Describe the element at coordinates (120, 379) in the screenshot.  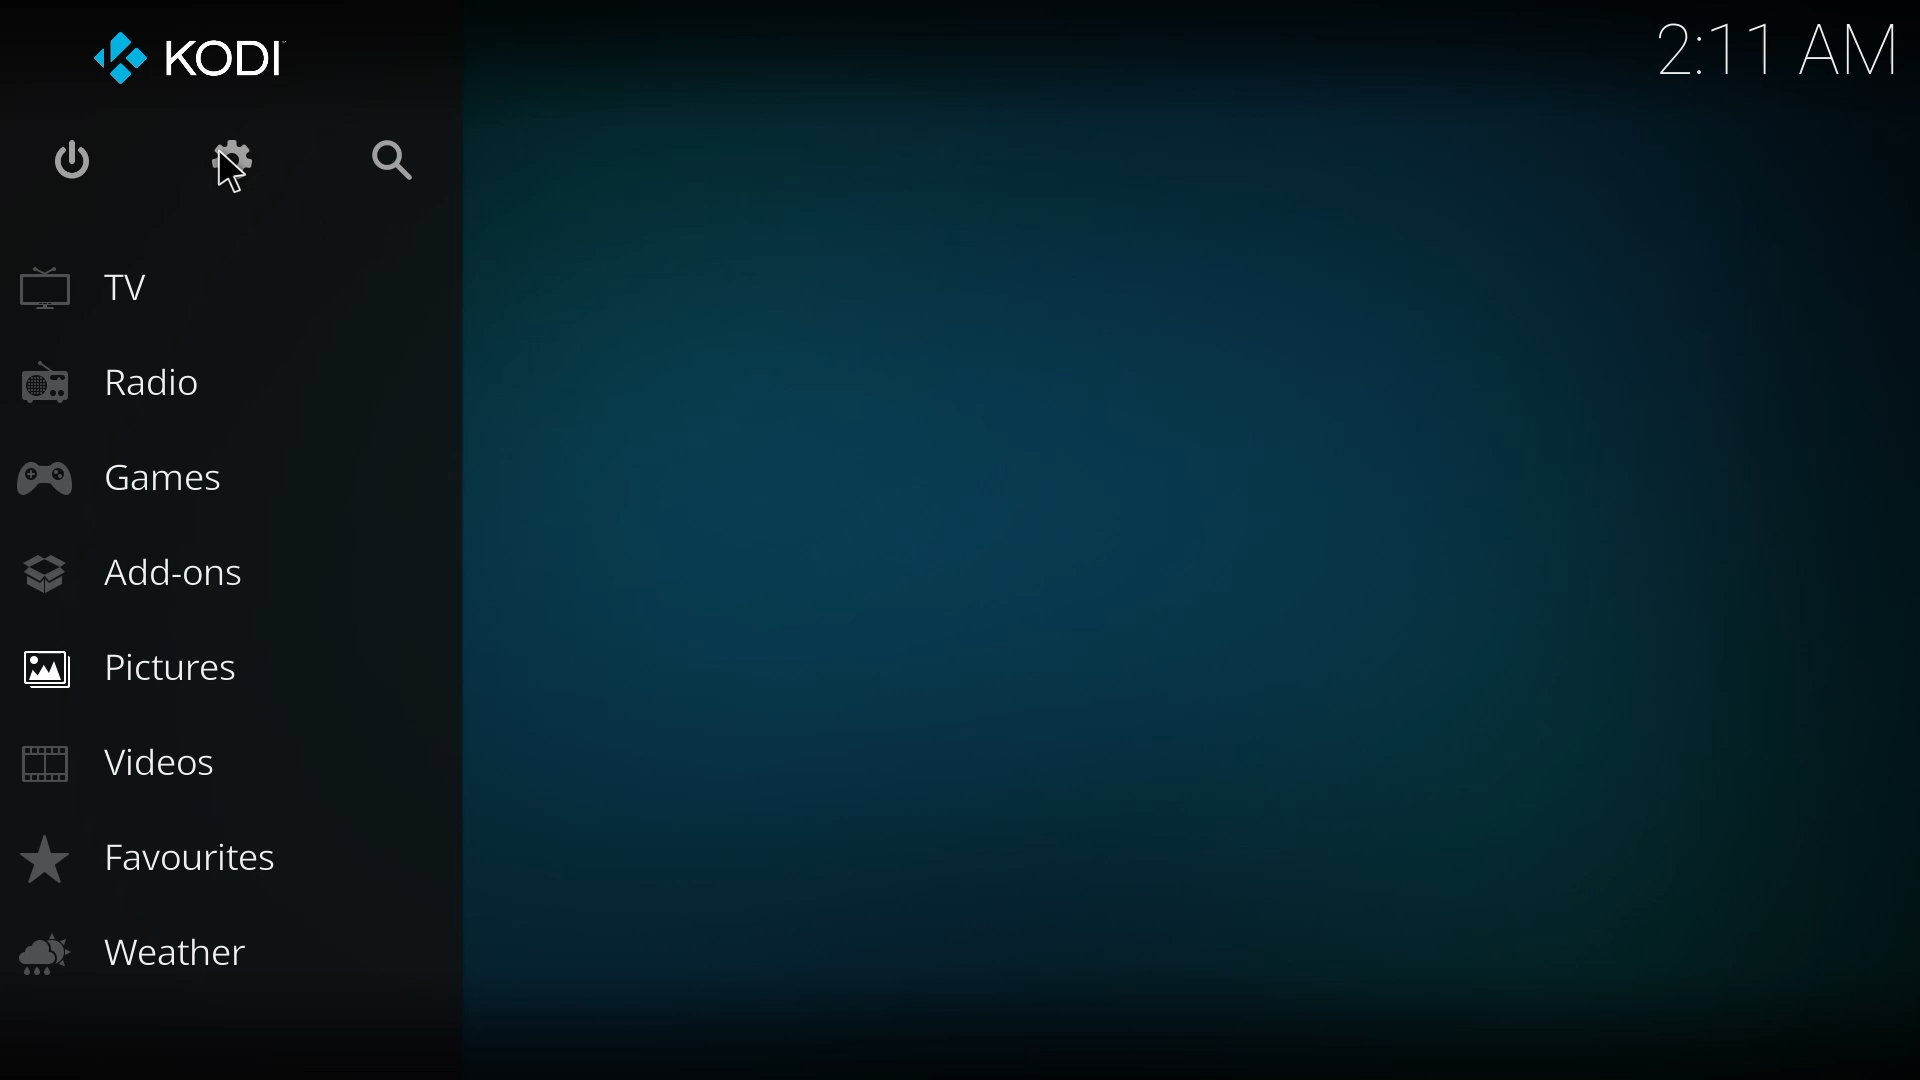
I see `radio` at that location.